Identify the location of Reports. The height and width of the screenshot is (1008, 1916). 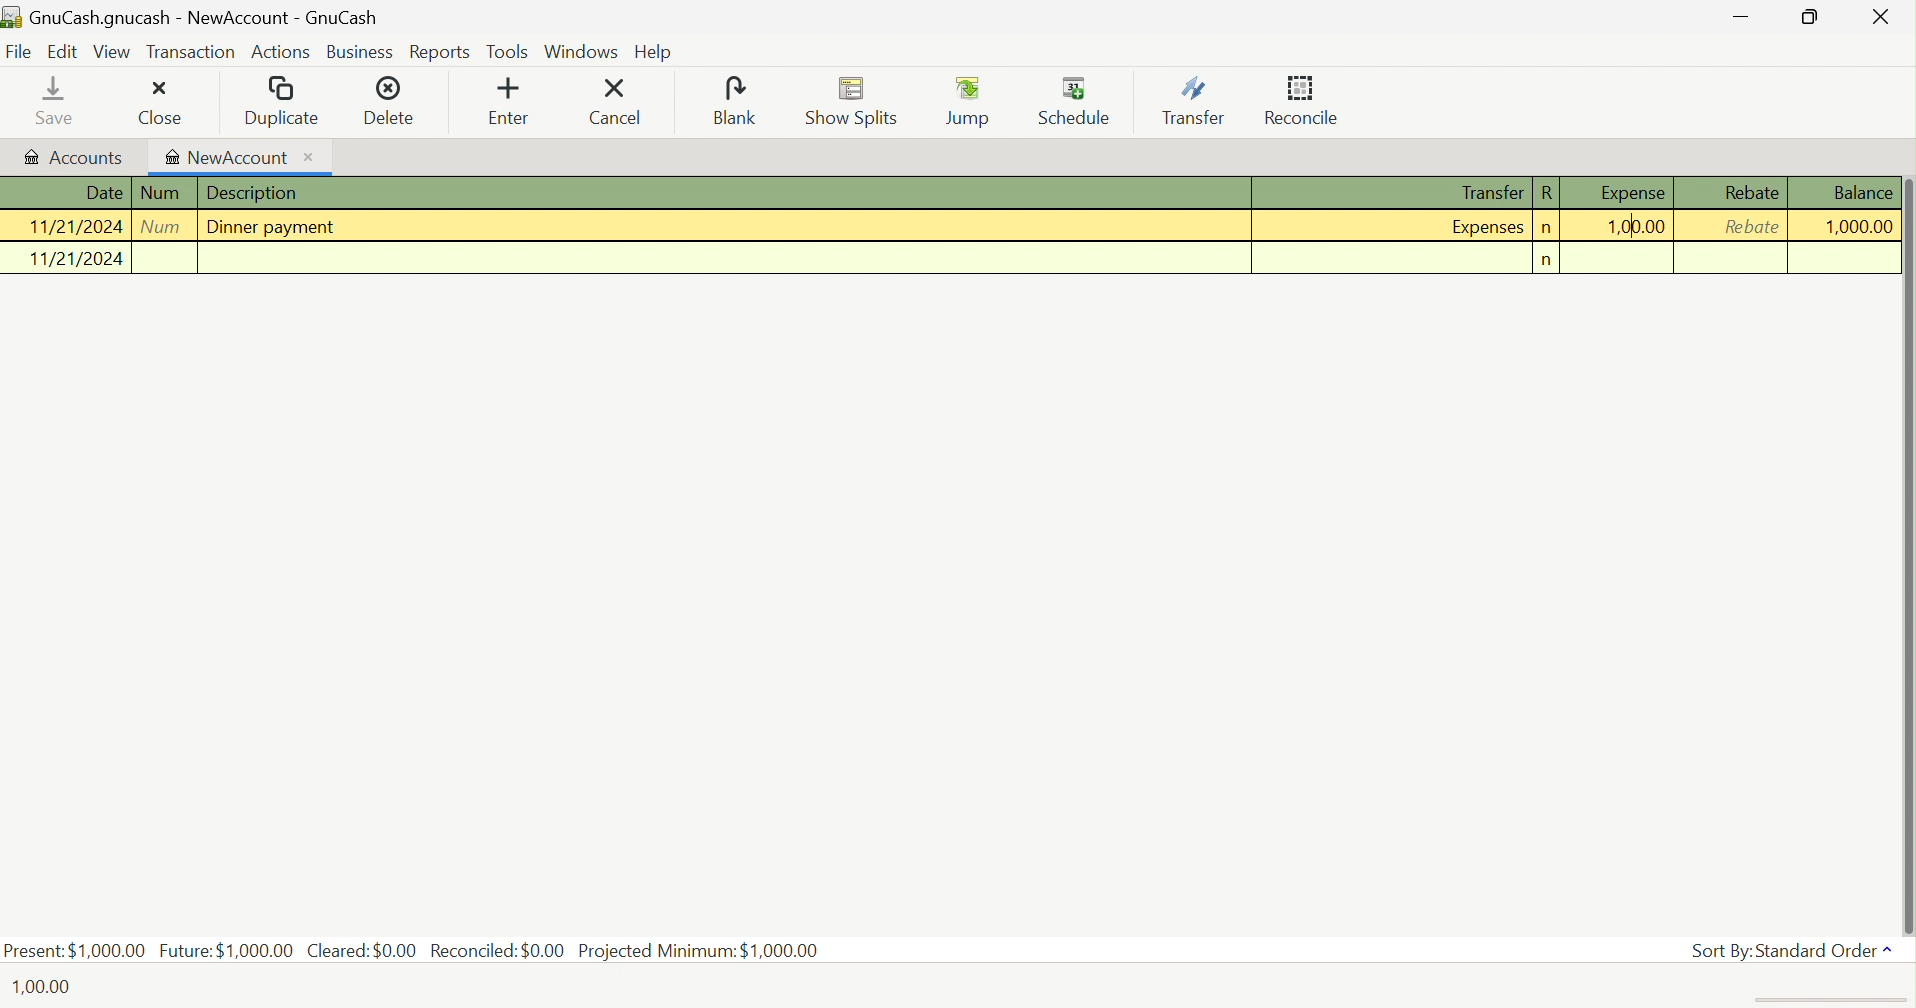
(440, 53).